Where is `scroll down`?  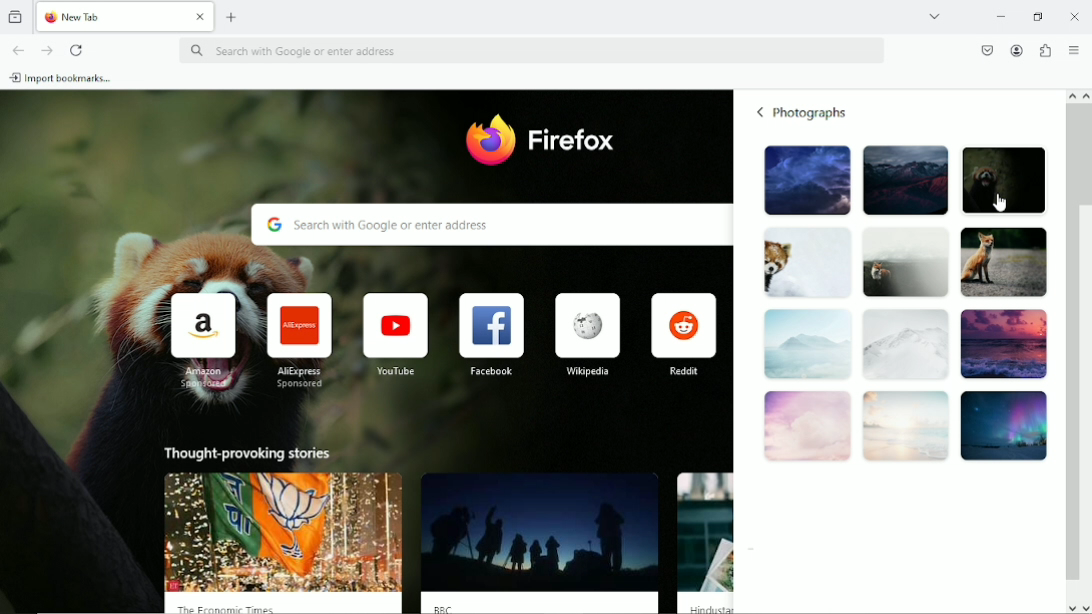
scroll down is located at coordinates (1069, 609).